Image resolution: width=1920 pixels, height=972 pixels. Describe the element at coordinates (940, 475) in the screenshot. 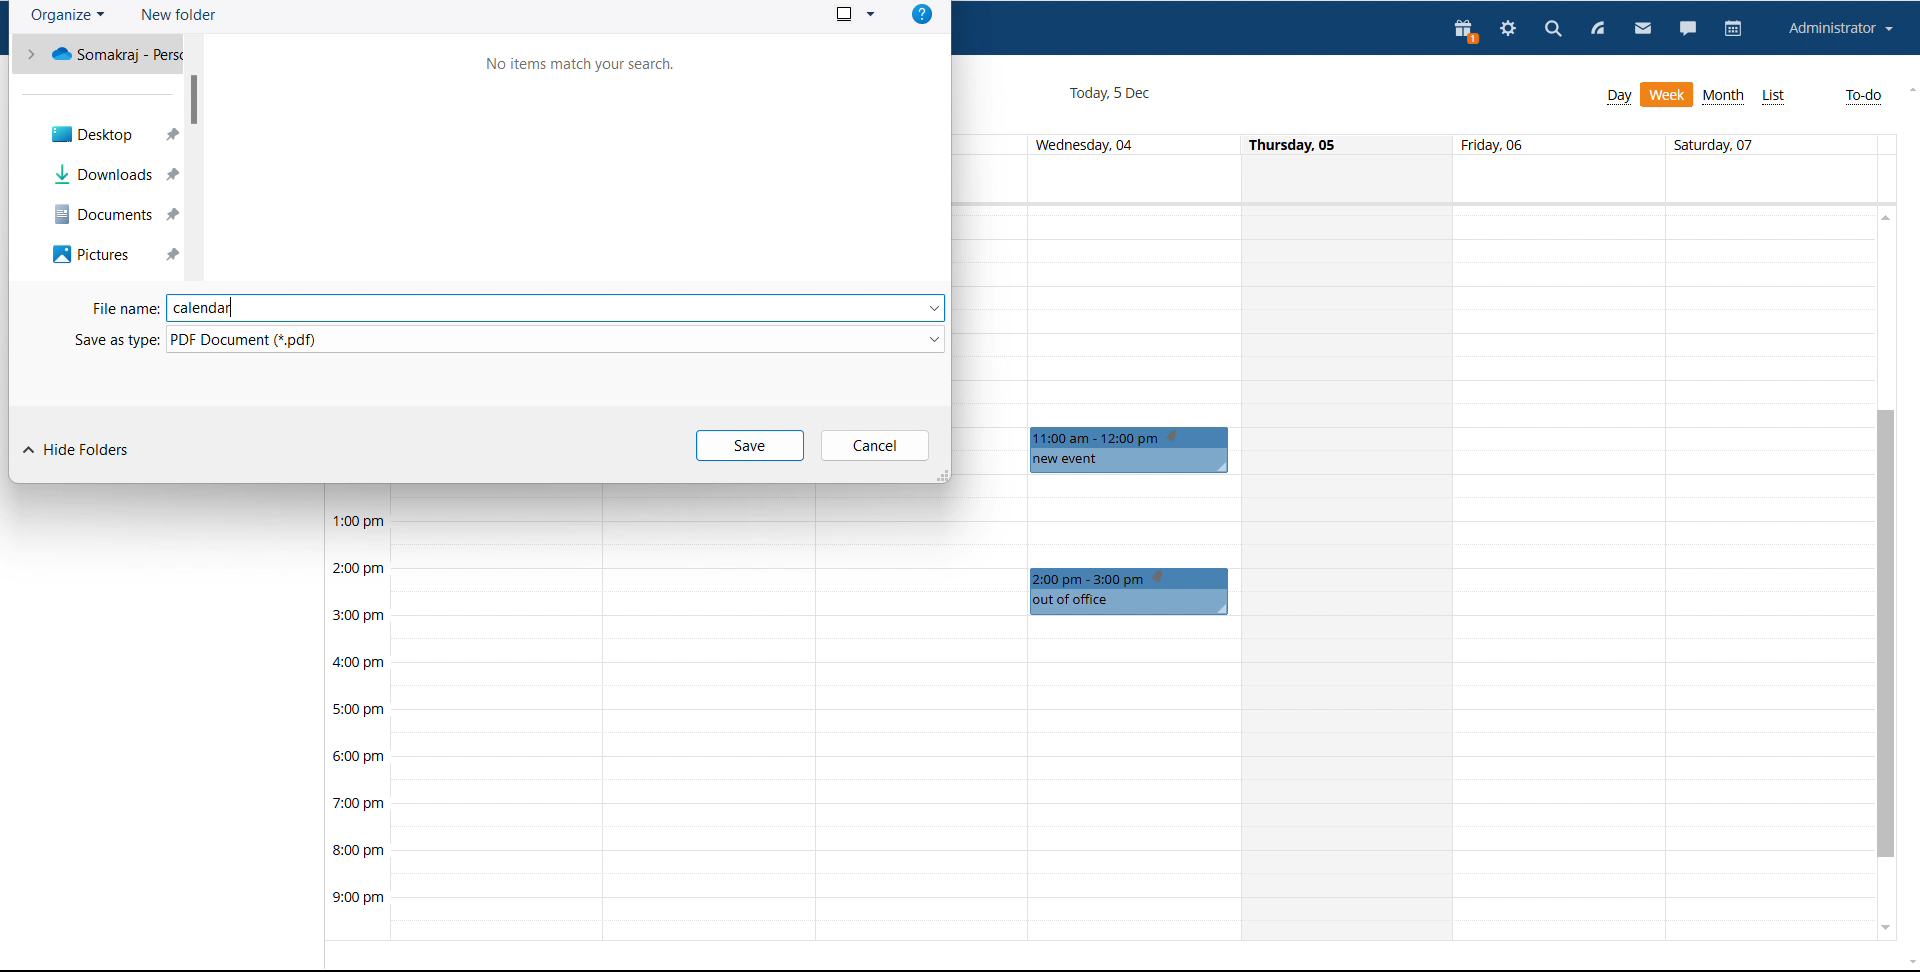

I see `resize` at that location.